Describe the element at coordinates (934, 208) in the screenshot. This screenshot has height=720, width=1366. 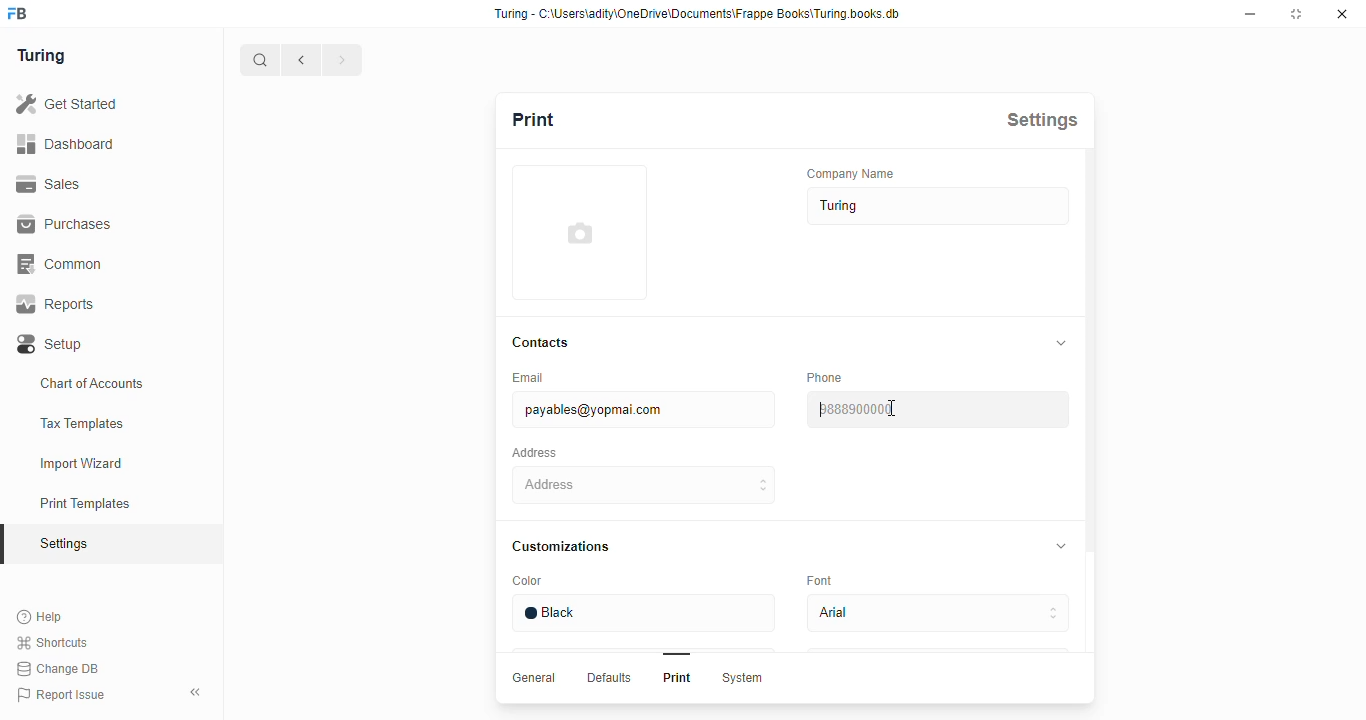
I see `Turing` at that location.